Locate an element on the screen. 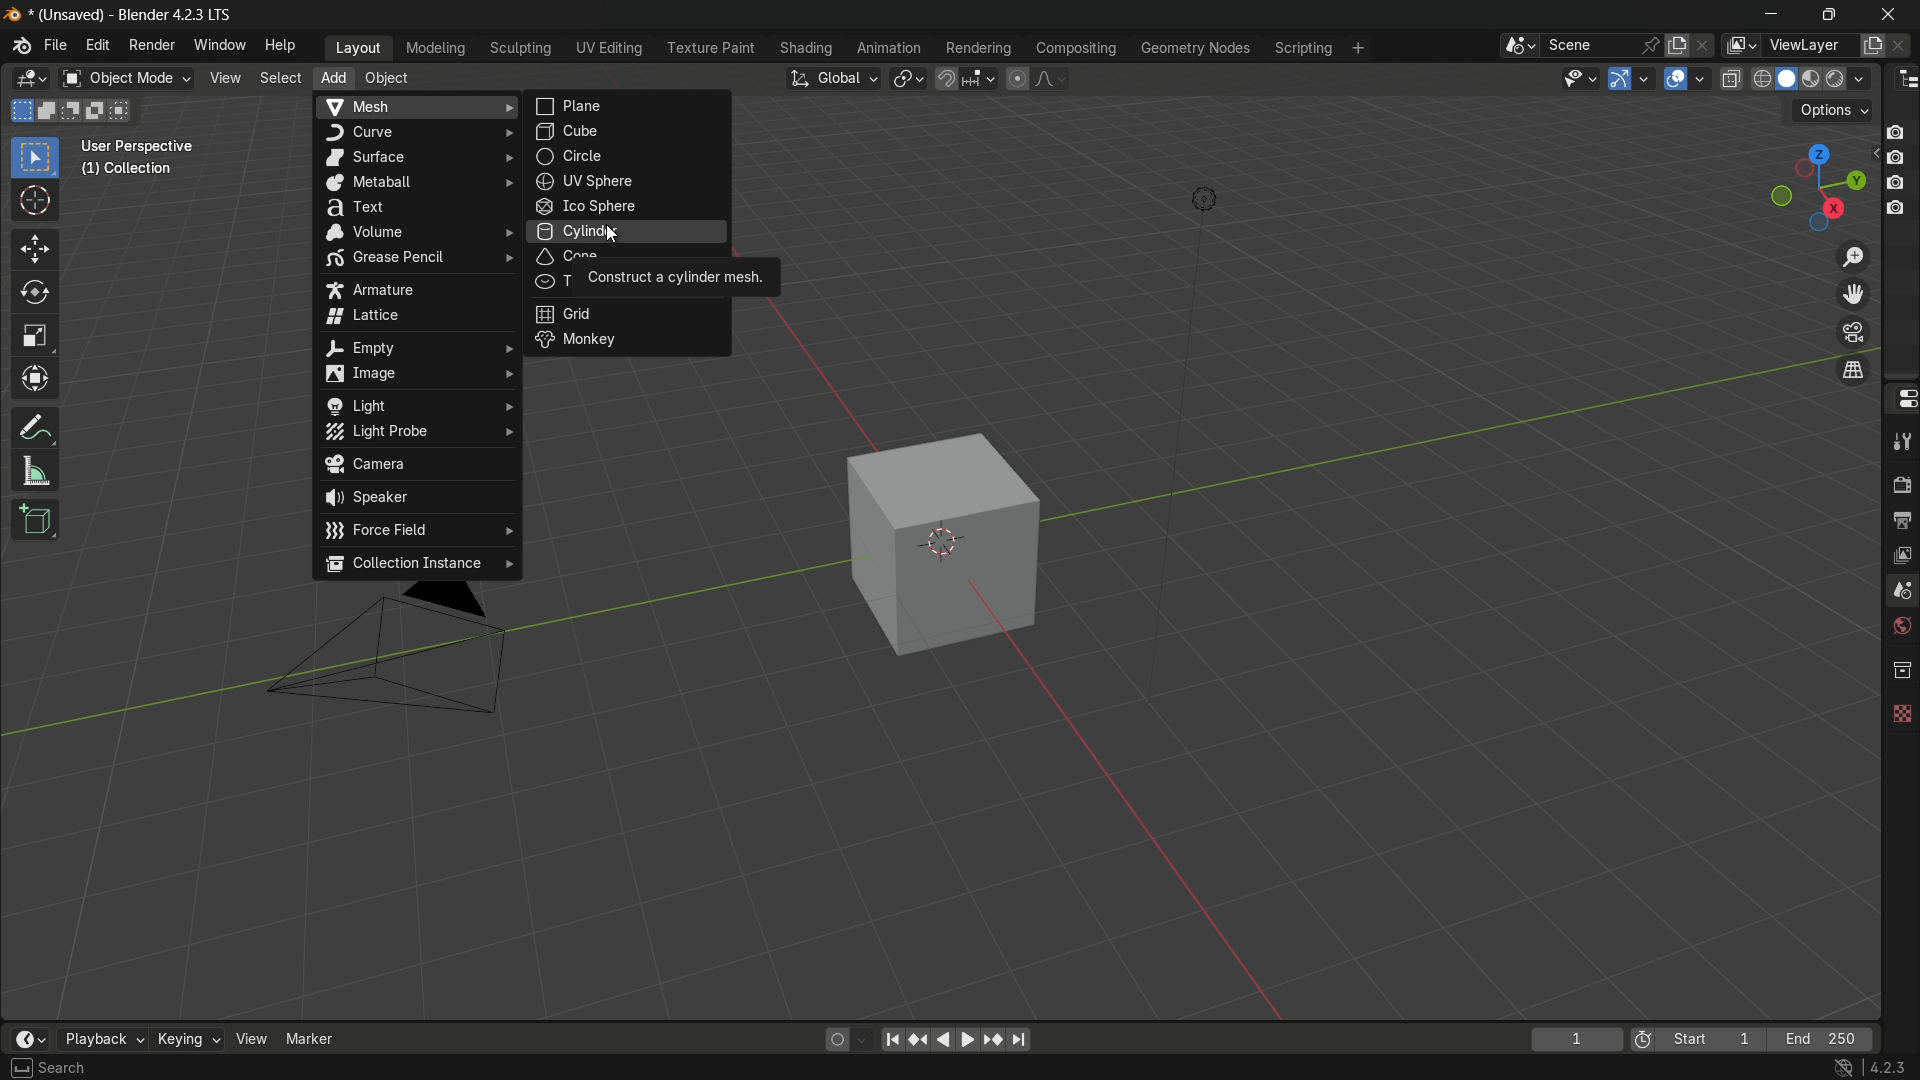 This screenshot has width=1920, height=1080. browse scenes is located at coordinates (1518, 46).